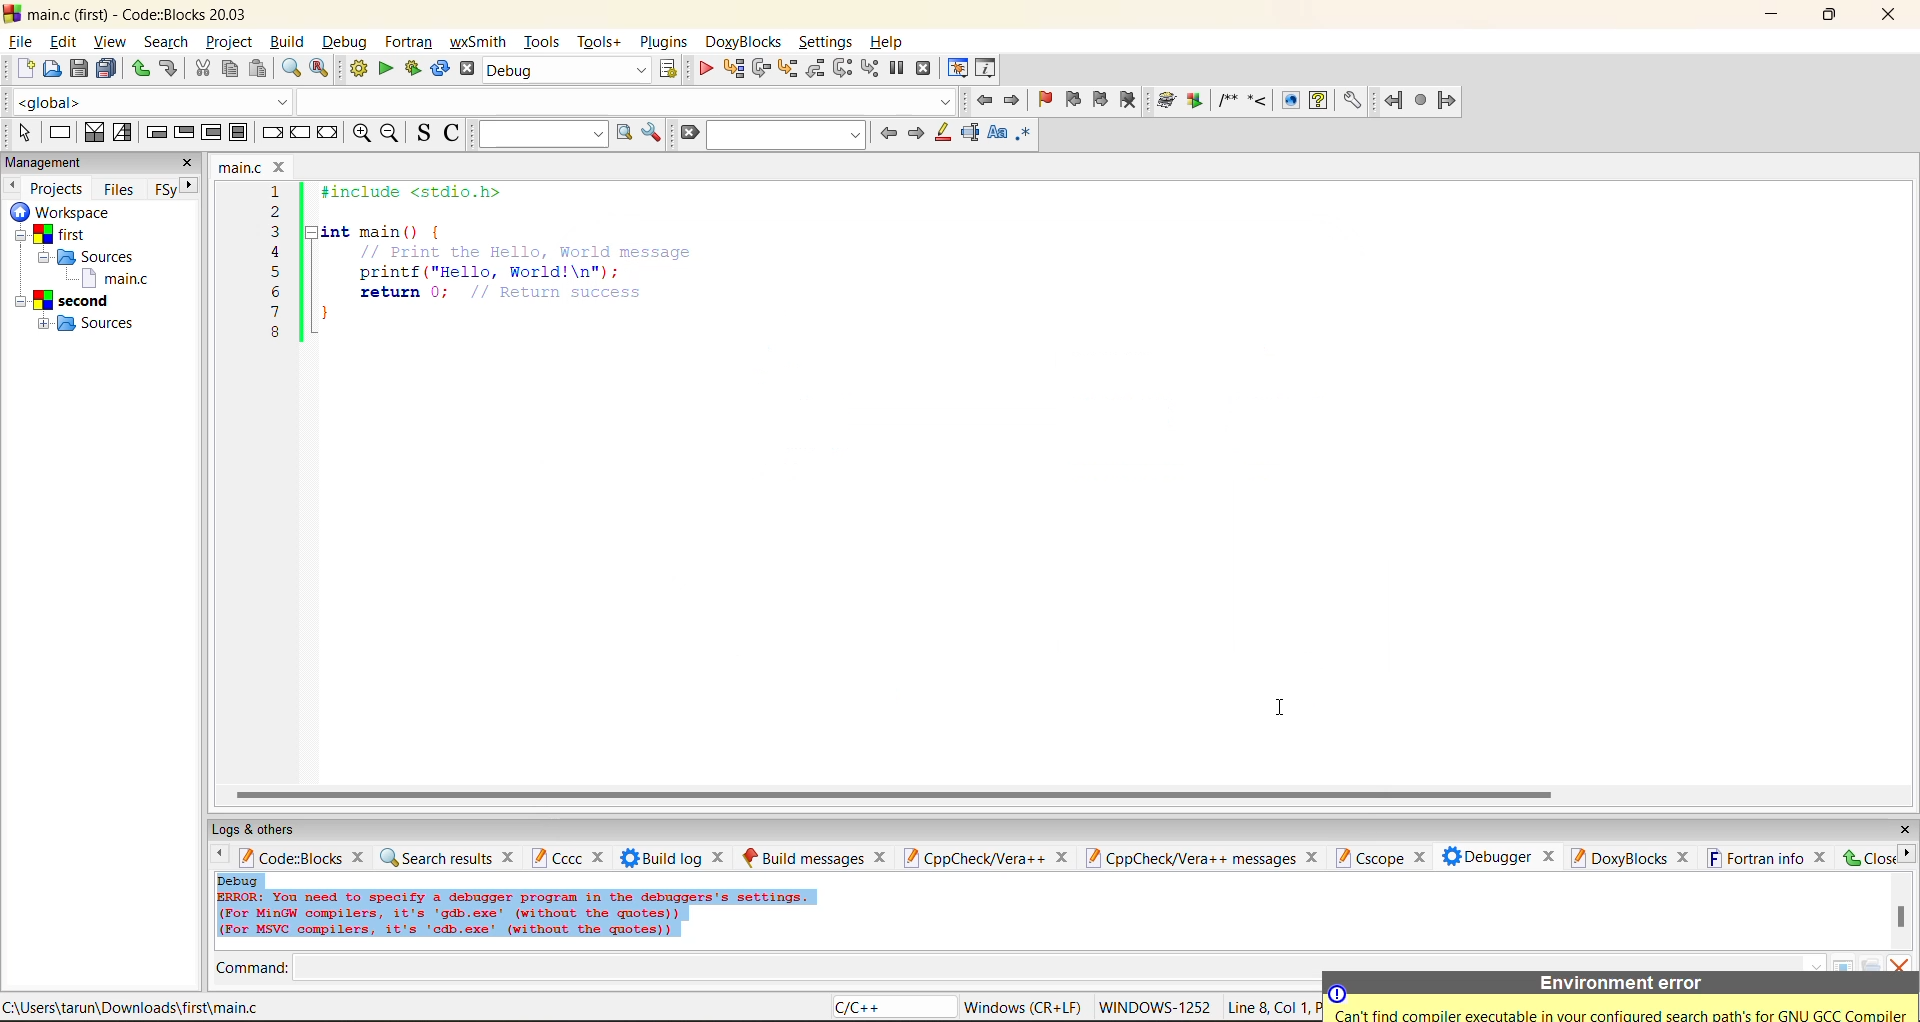 This screenshot has width=1920, height=1022. I want to click on continue instruction, so click(299, 134).